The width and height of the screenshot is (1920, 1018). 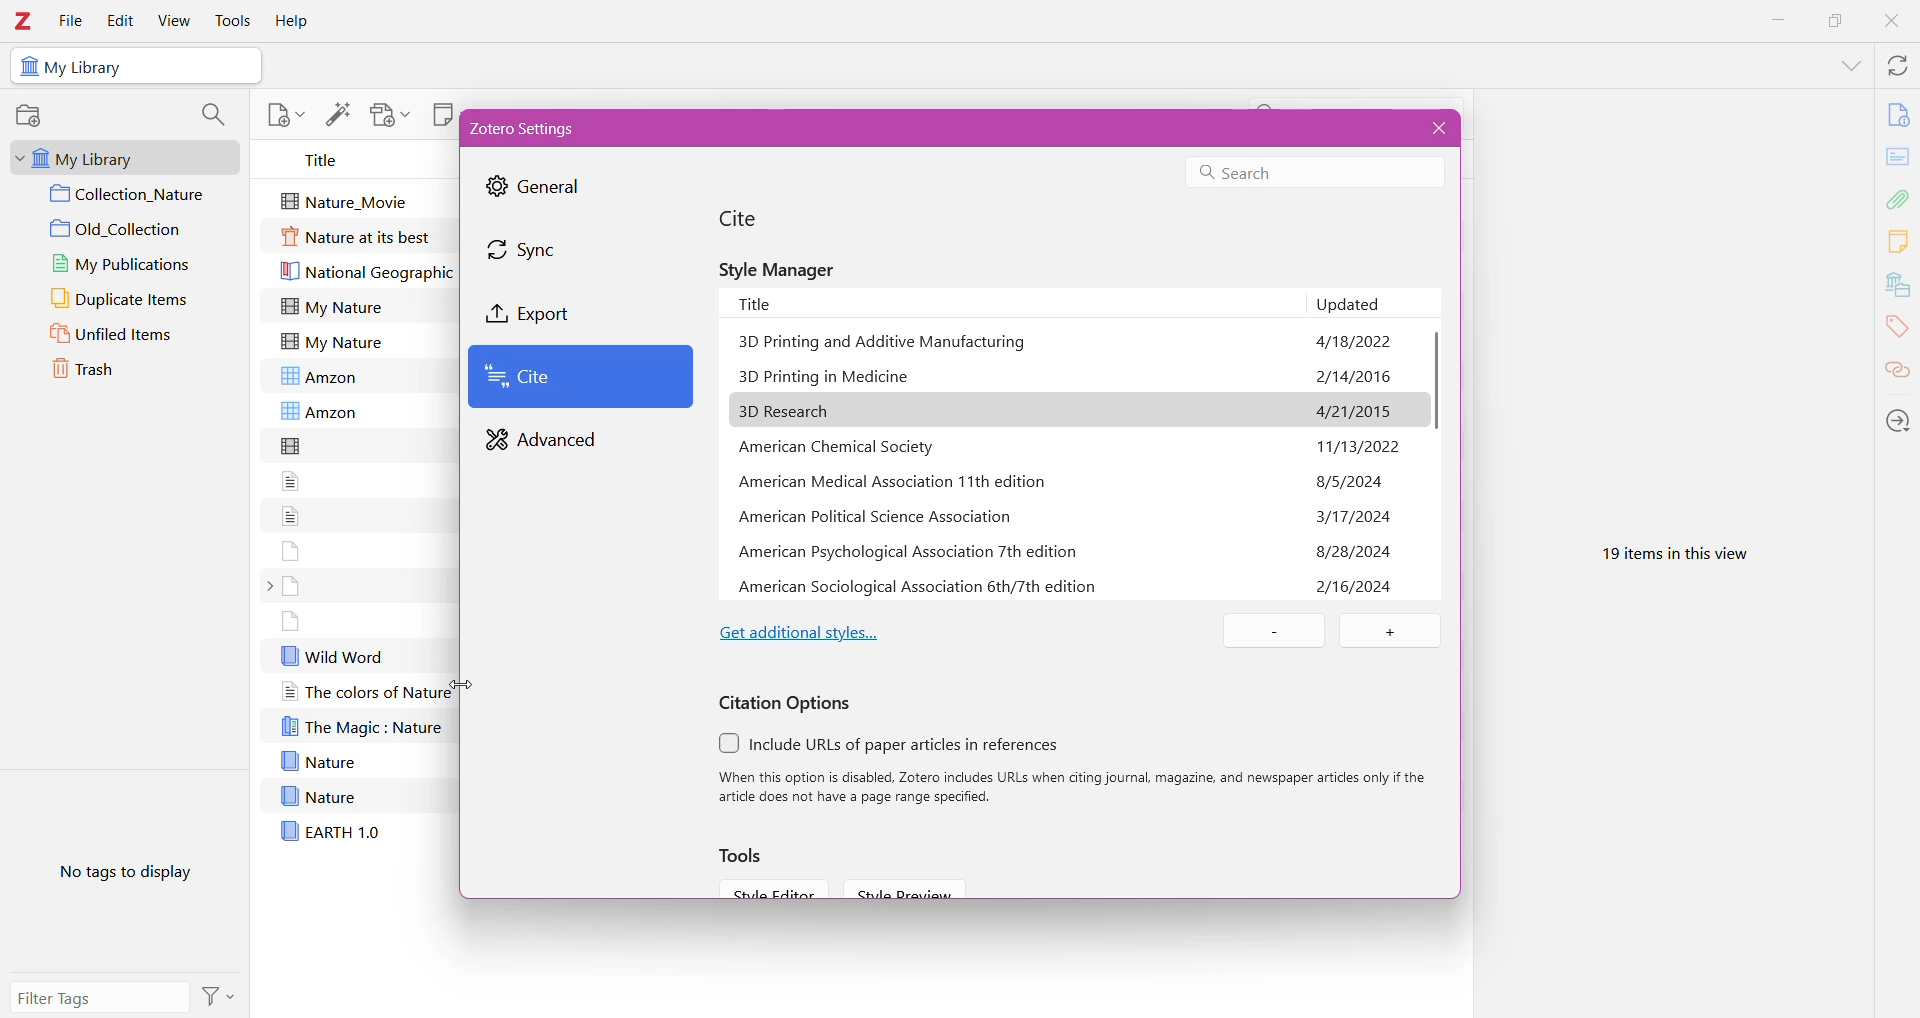 What do you see at coordinates (1435, 128) in the screenshot?
I see `Close` at bounding box center [1435, 128].